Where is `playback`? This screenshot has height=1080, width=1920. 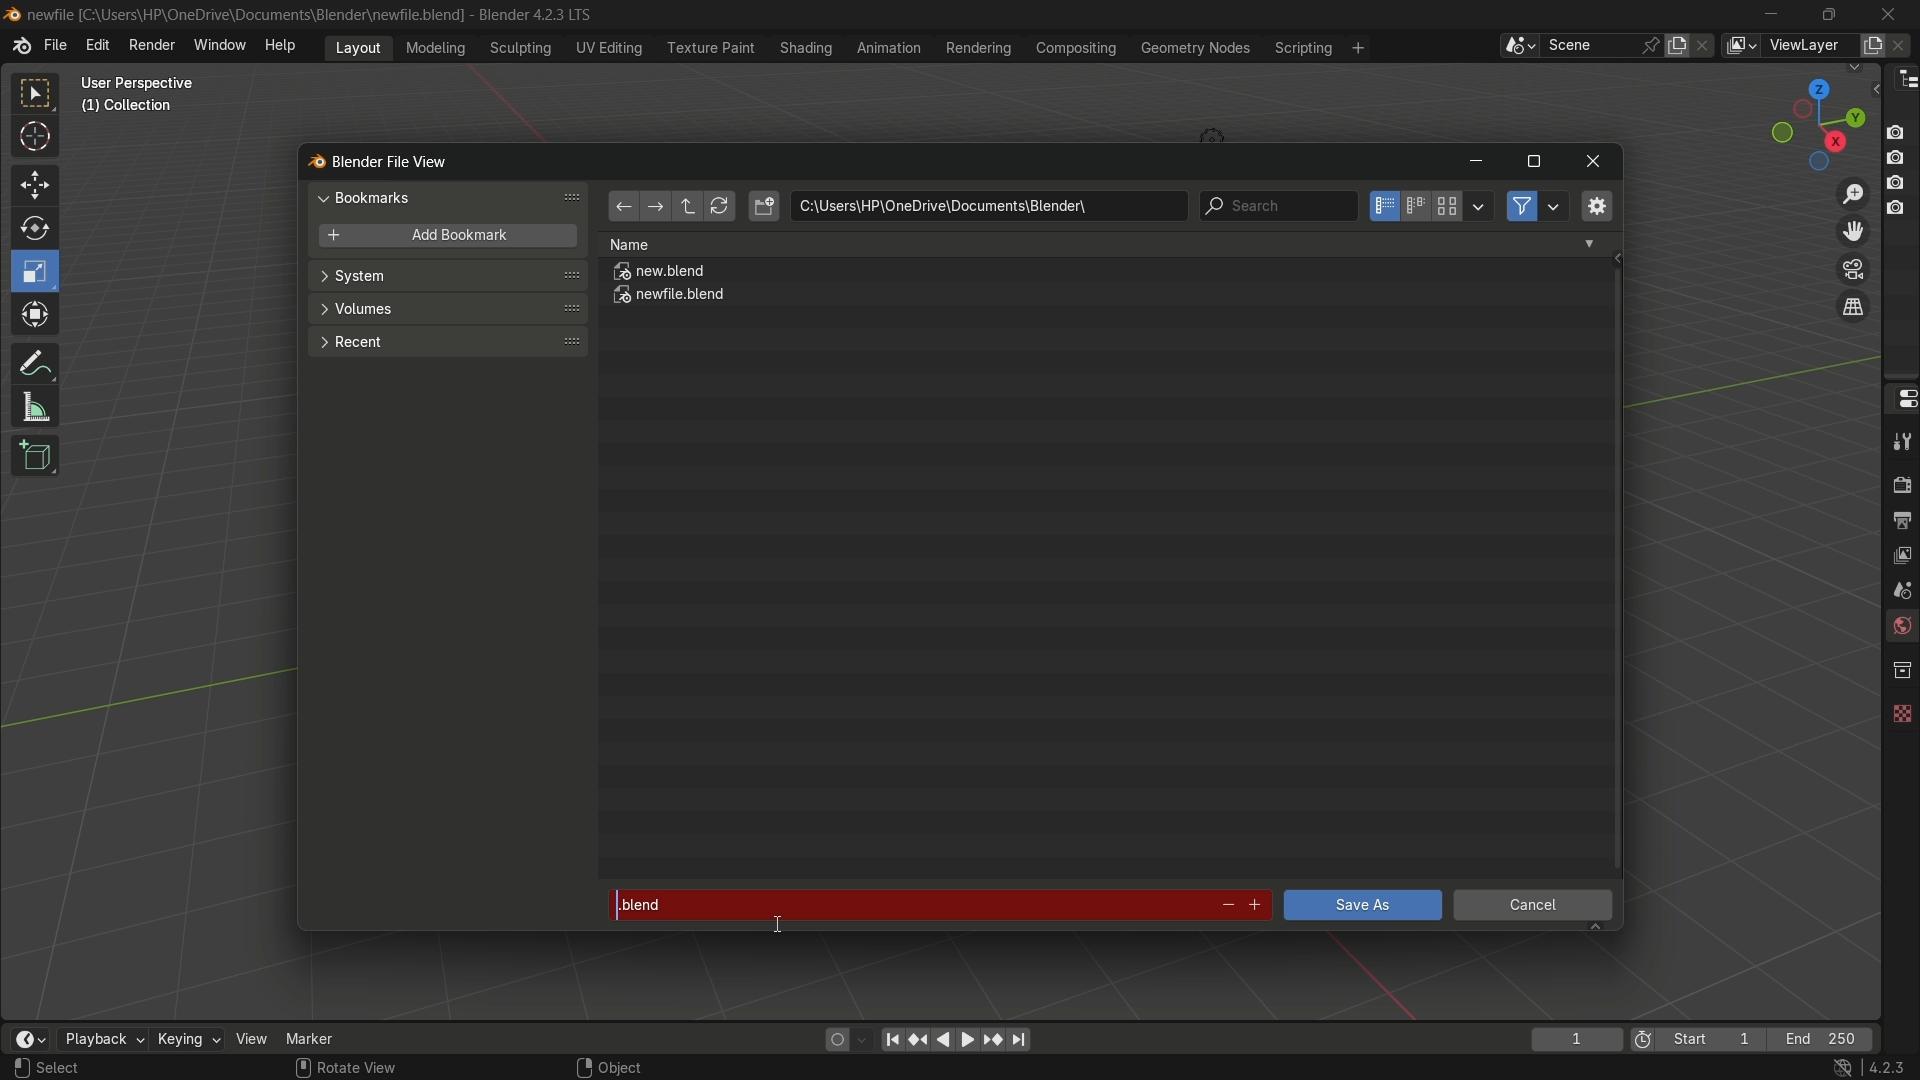
playback is located at coordinates (101, 1039).